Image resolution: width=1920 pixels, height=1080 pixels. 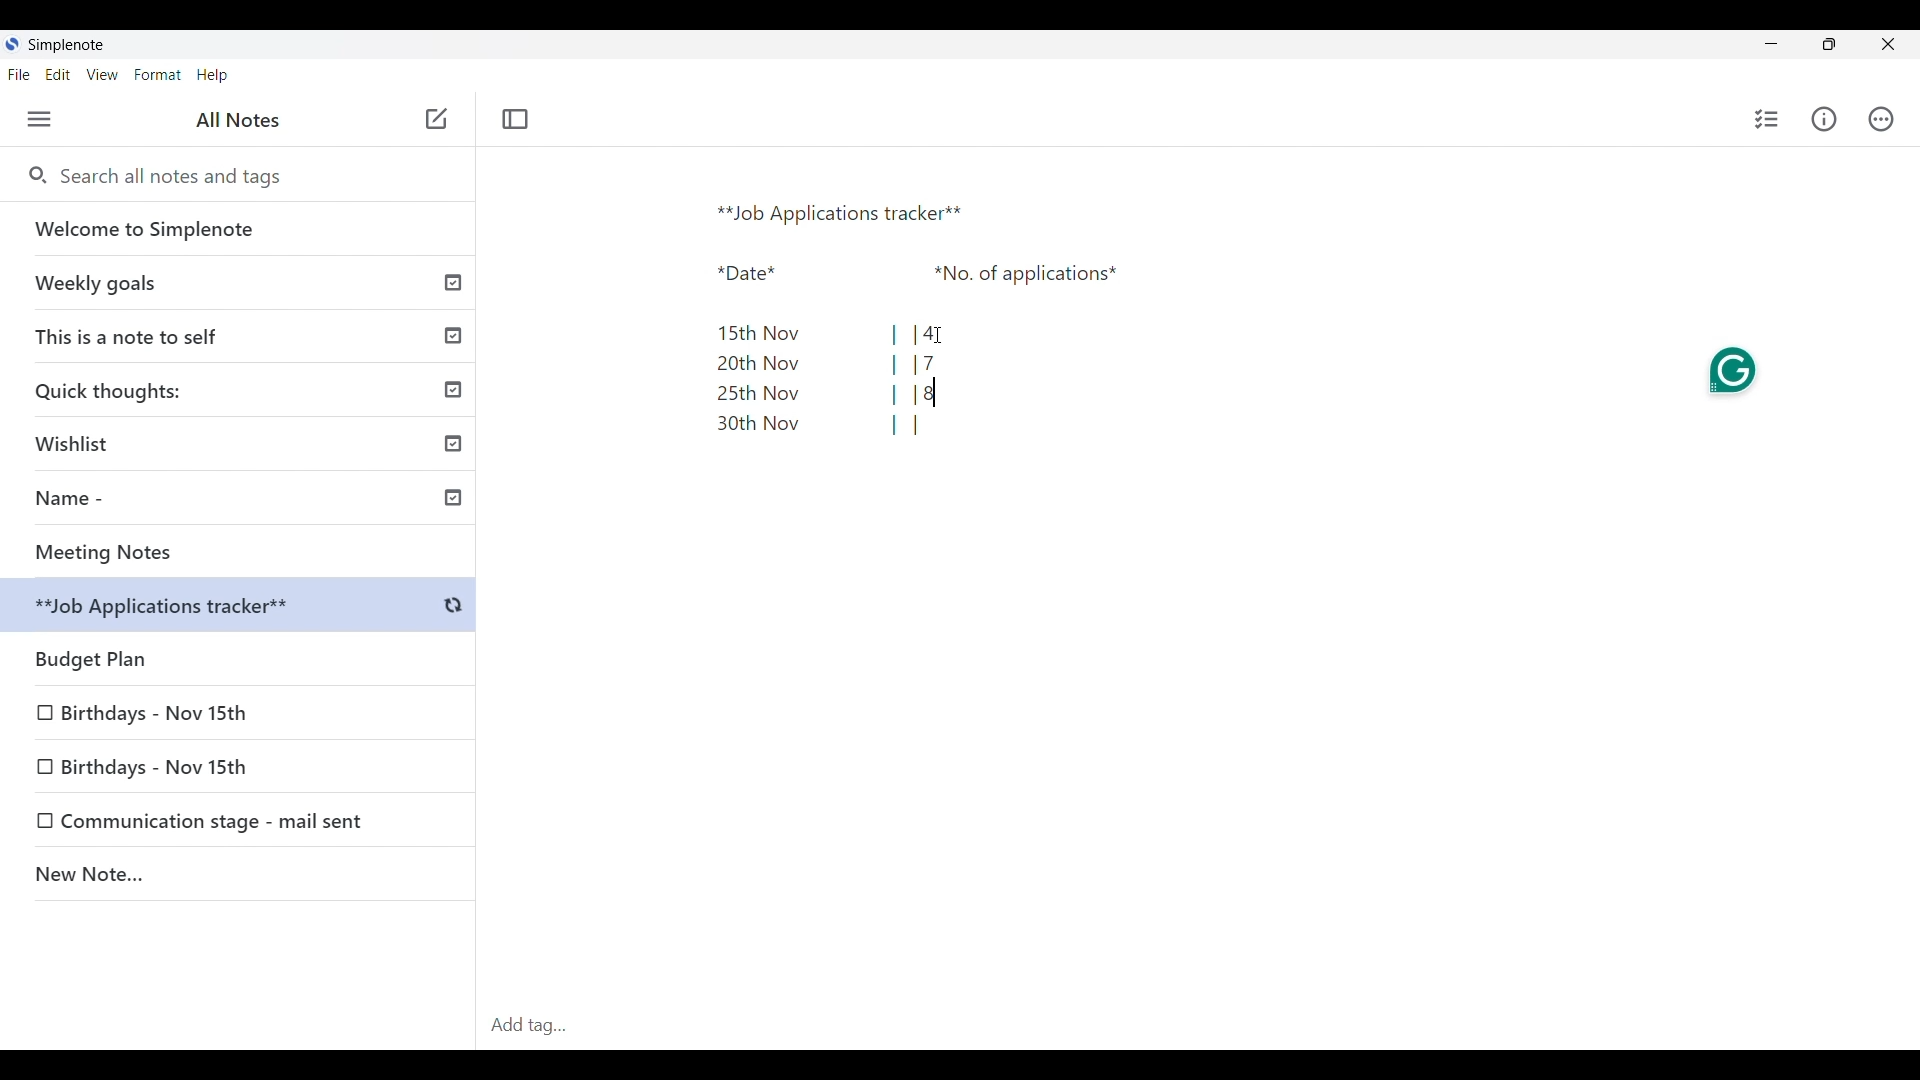 What do you see at coordinates (212, 76) in the screenshot?
I see `Help` at bounding box center [212, 76].